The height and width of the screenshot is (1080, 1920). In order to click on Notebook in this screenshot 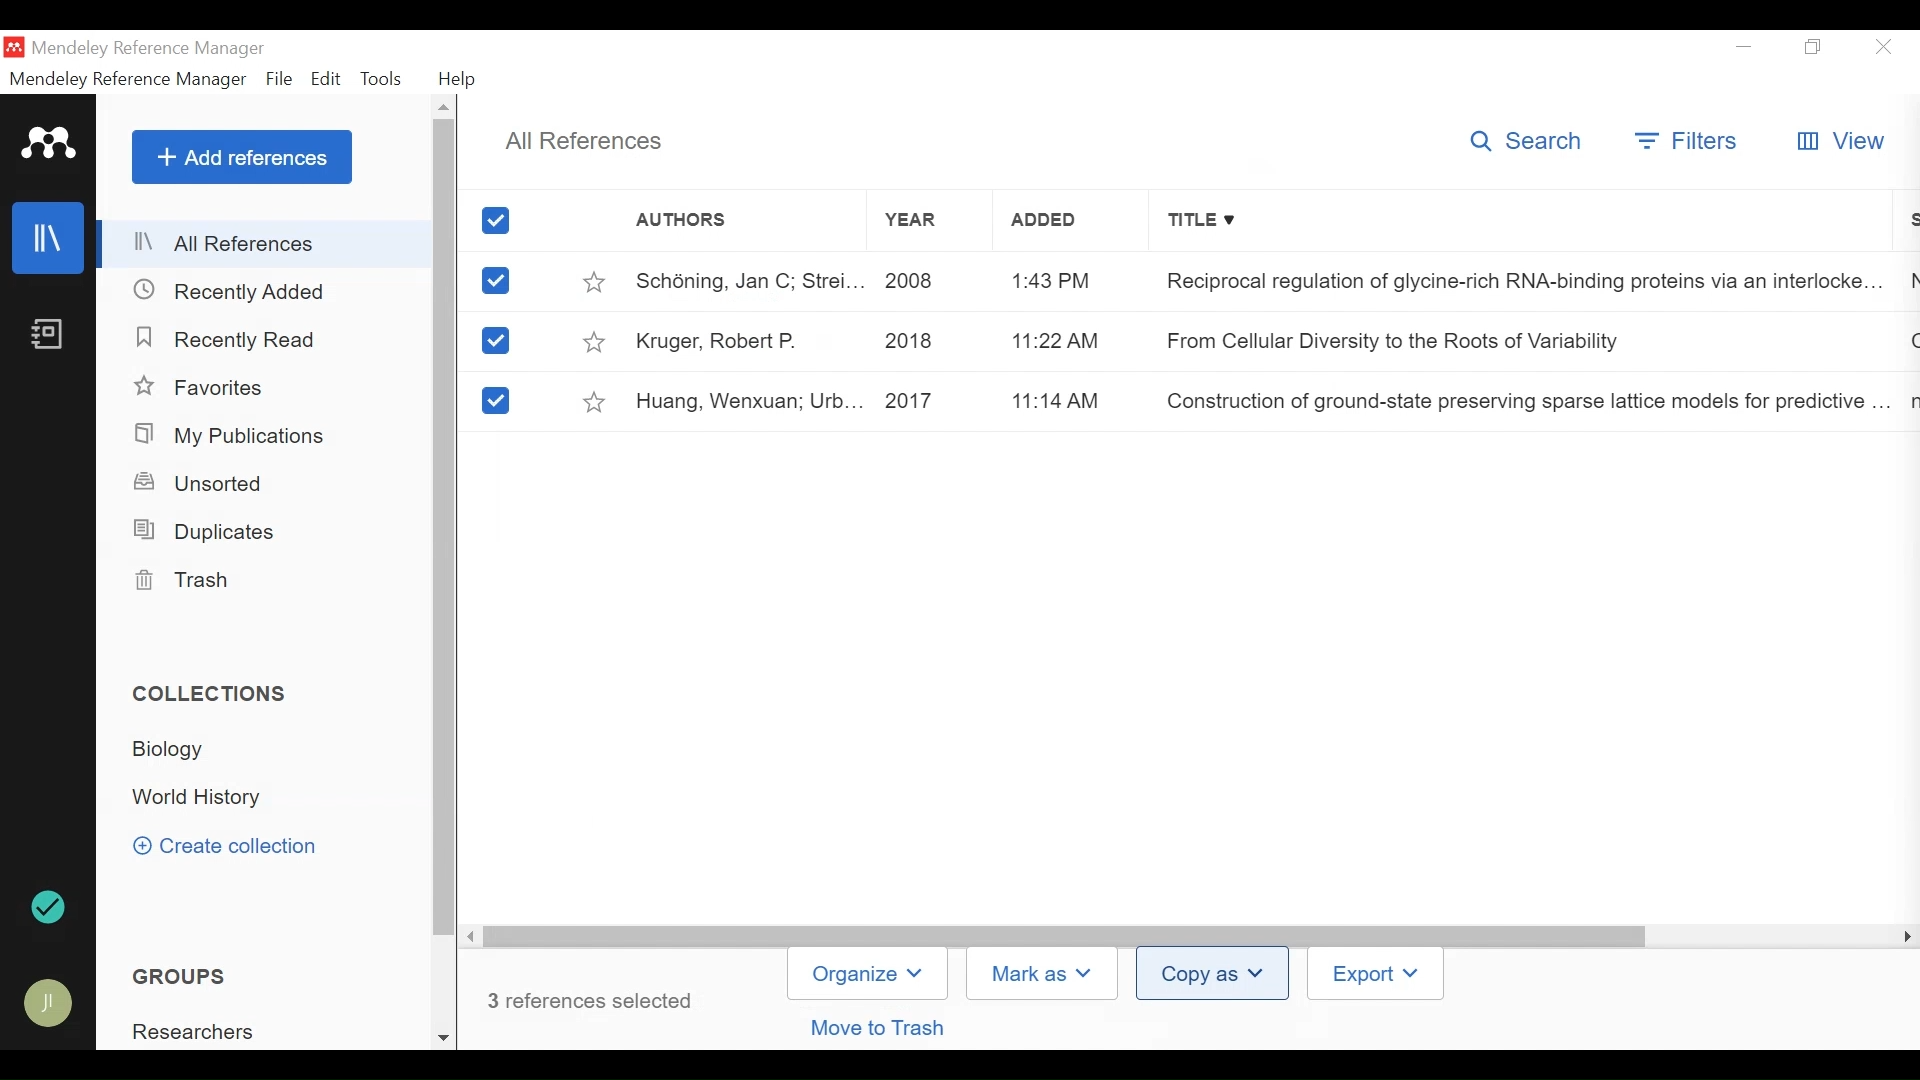, I will do `click(47, 336)`.